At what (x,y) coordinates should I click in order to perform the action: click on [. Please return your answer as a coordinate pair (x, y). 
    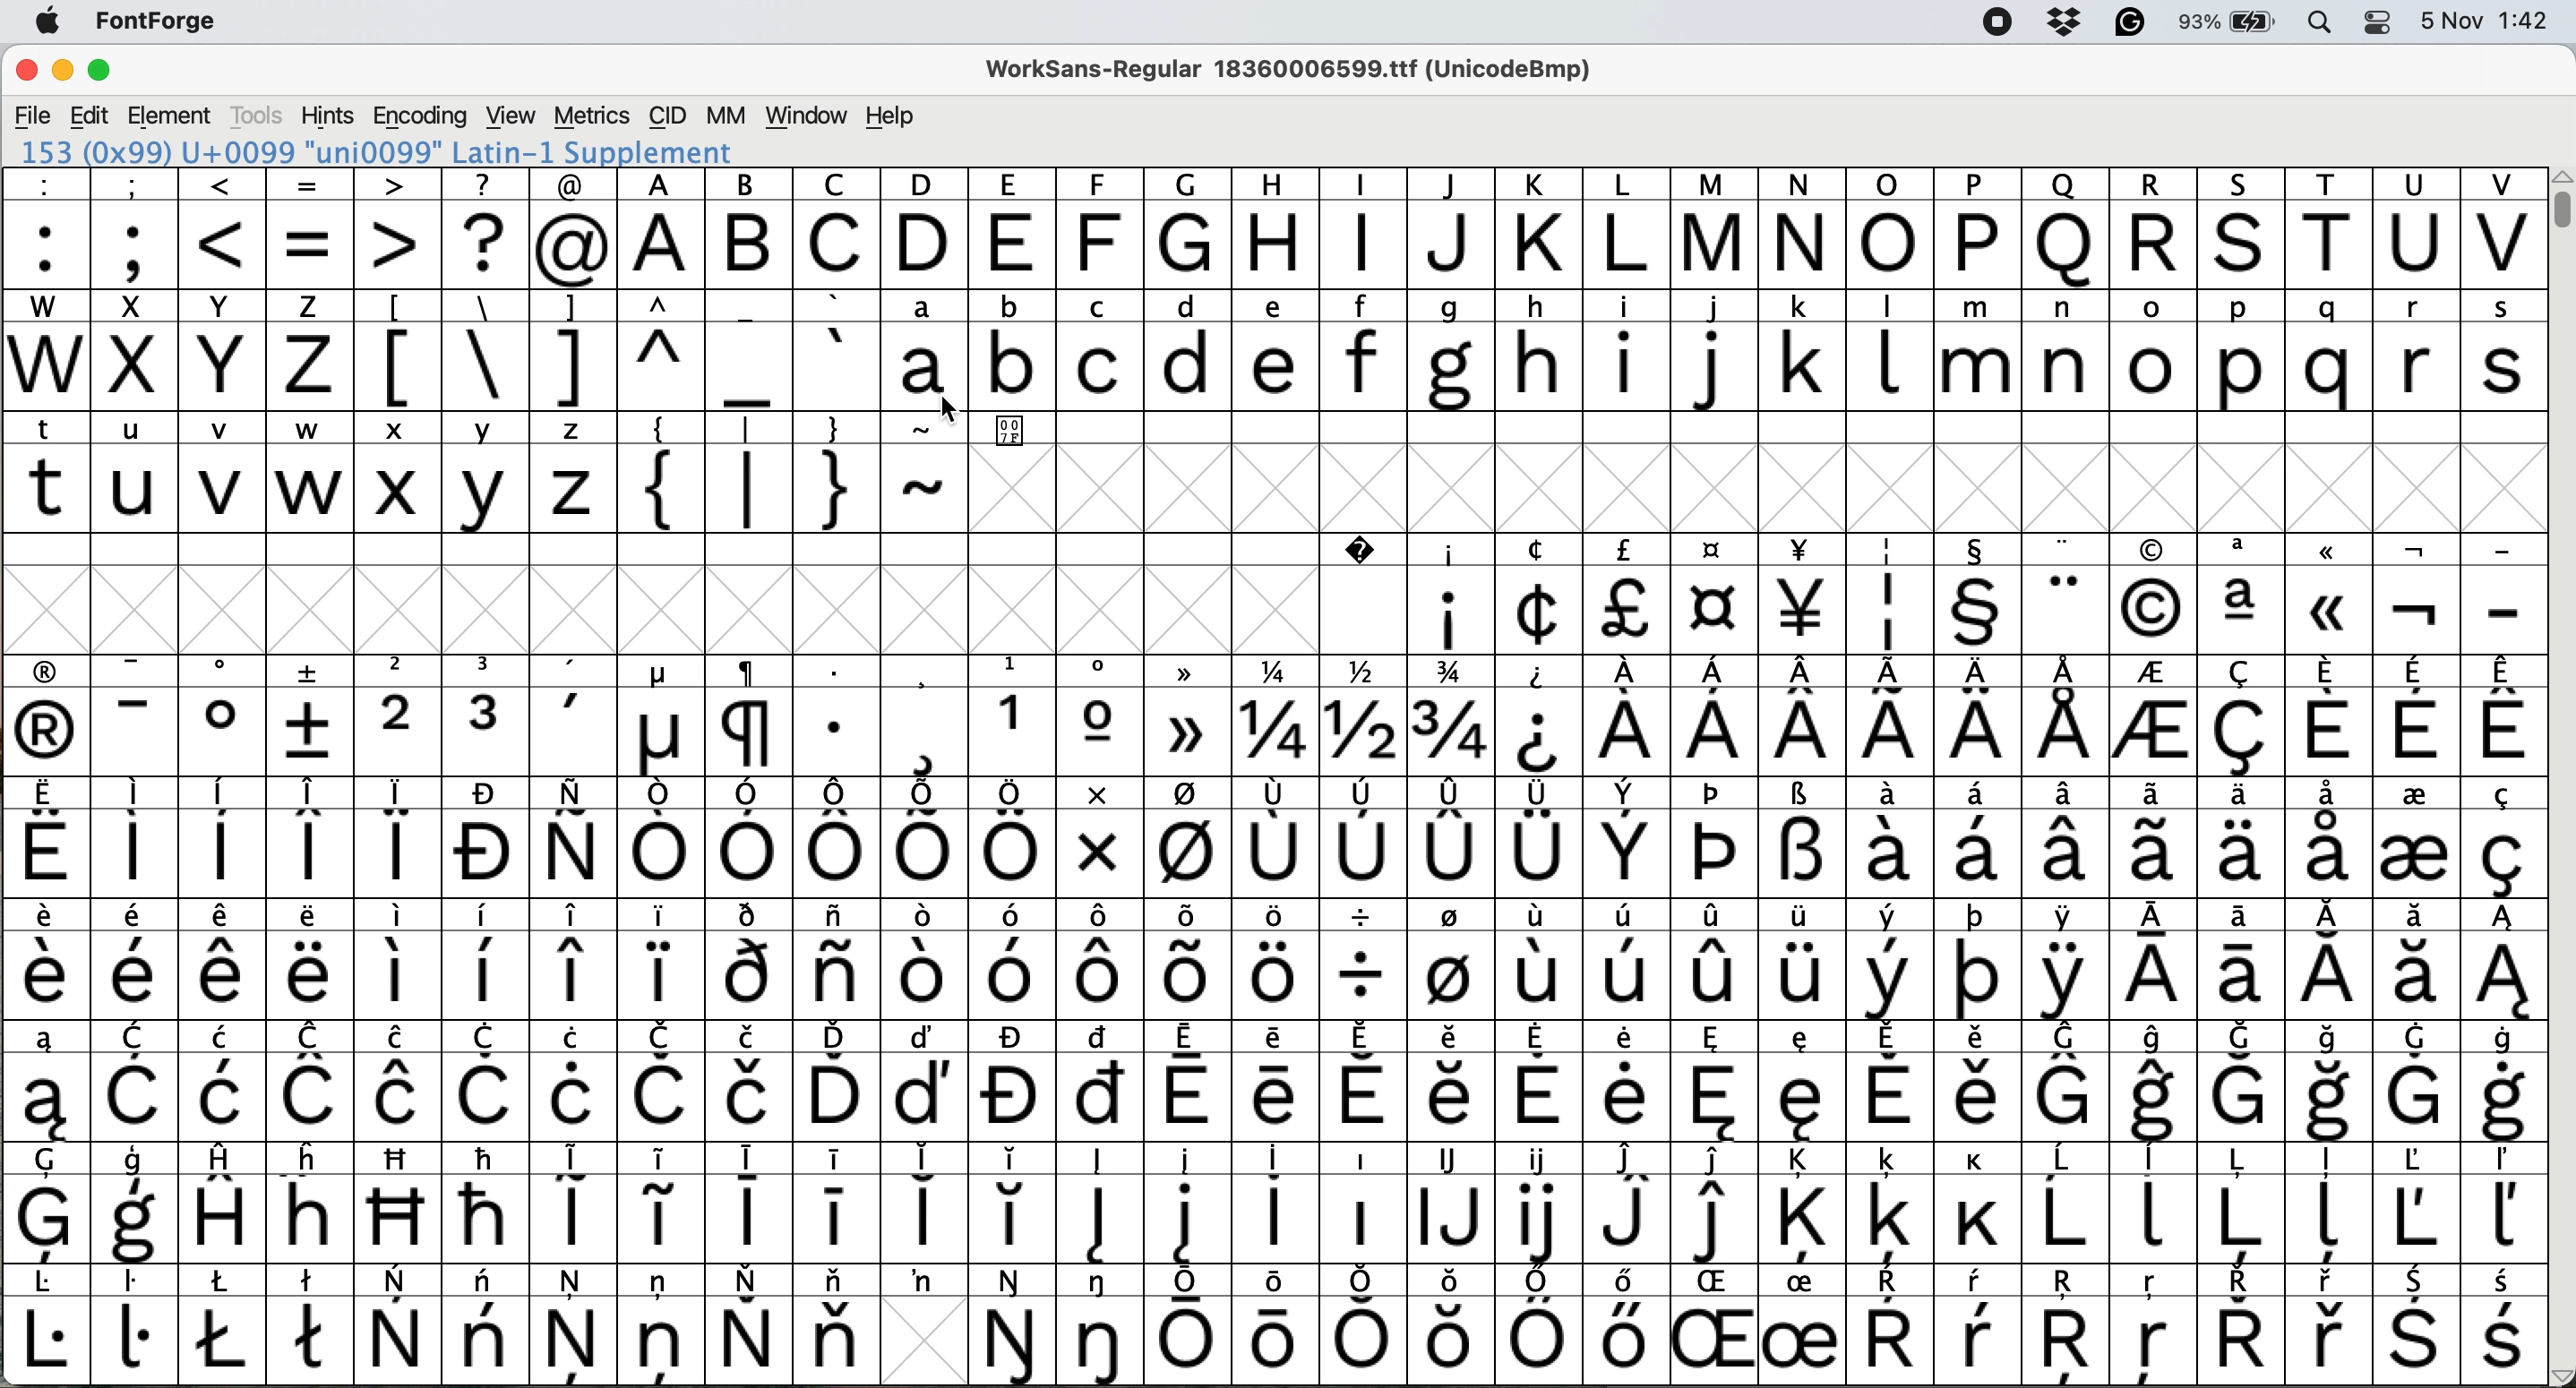
    Looking at the image, I should click on (399, 350).